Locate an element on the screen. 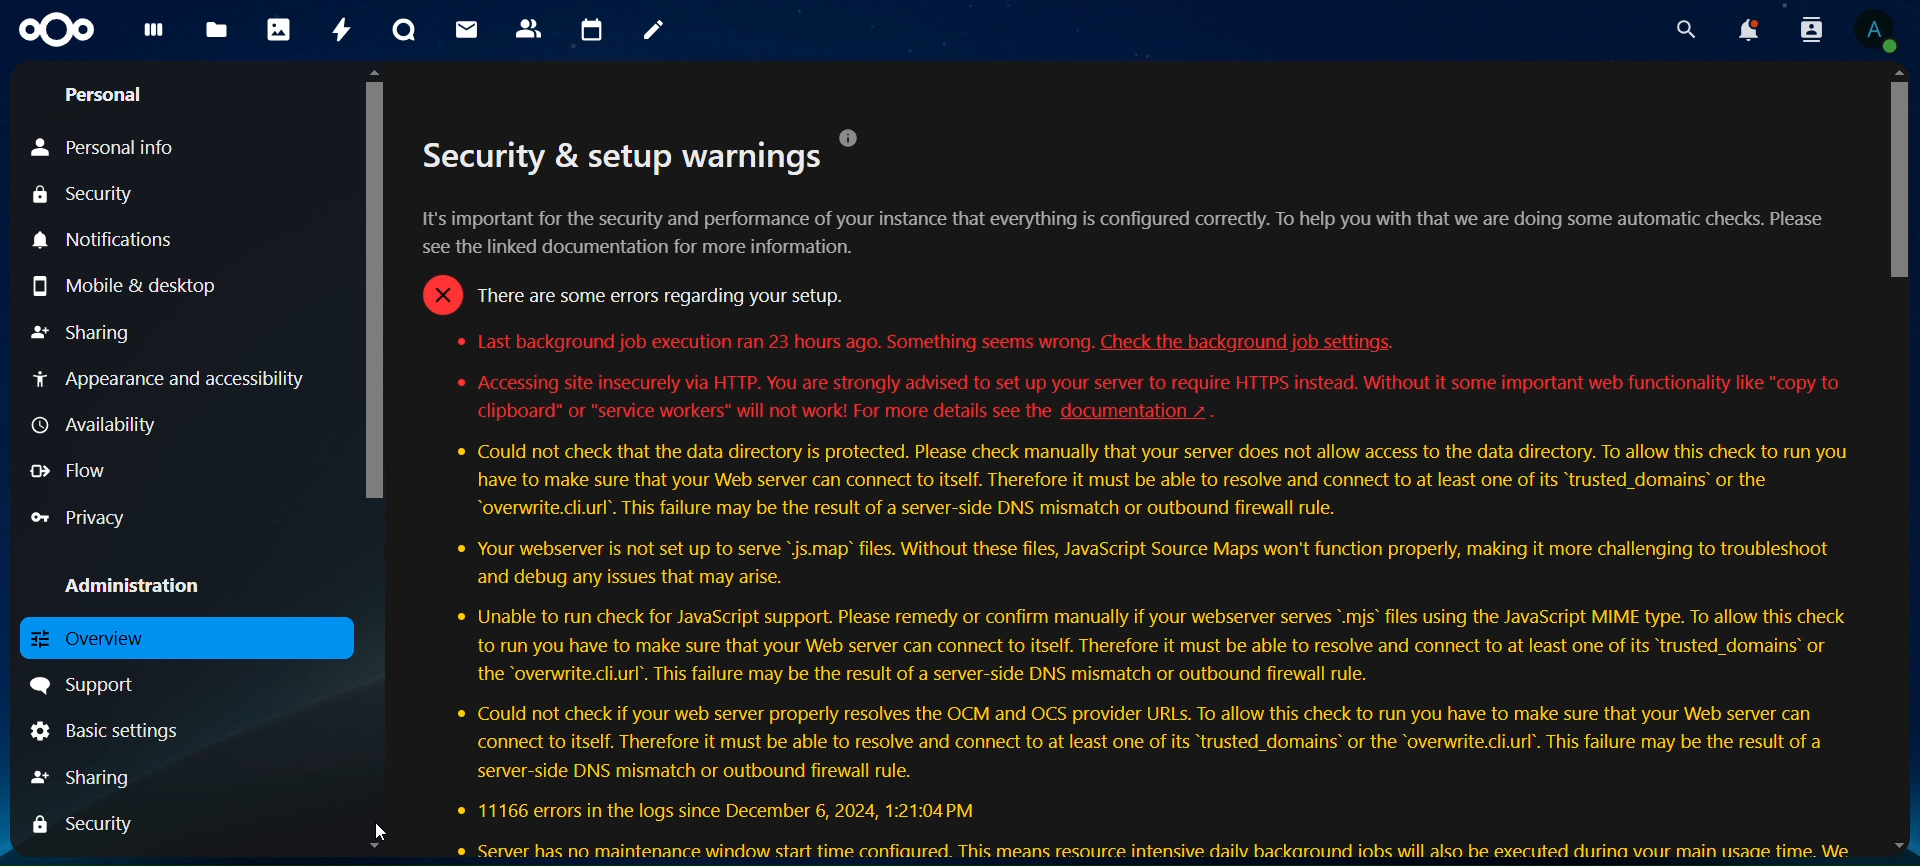 The width and height of the screenshot is (1920, 866). photos is located at coordinates (277, 30).